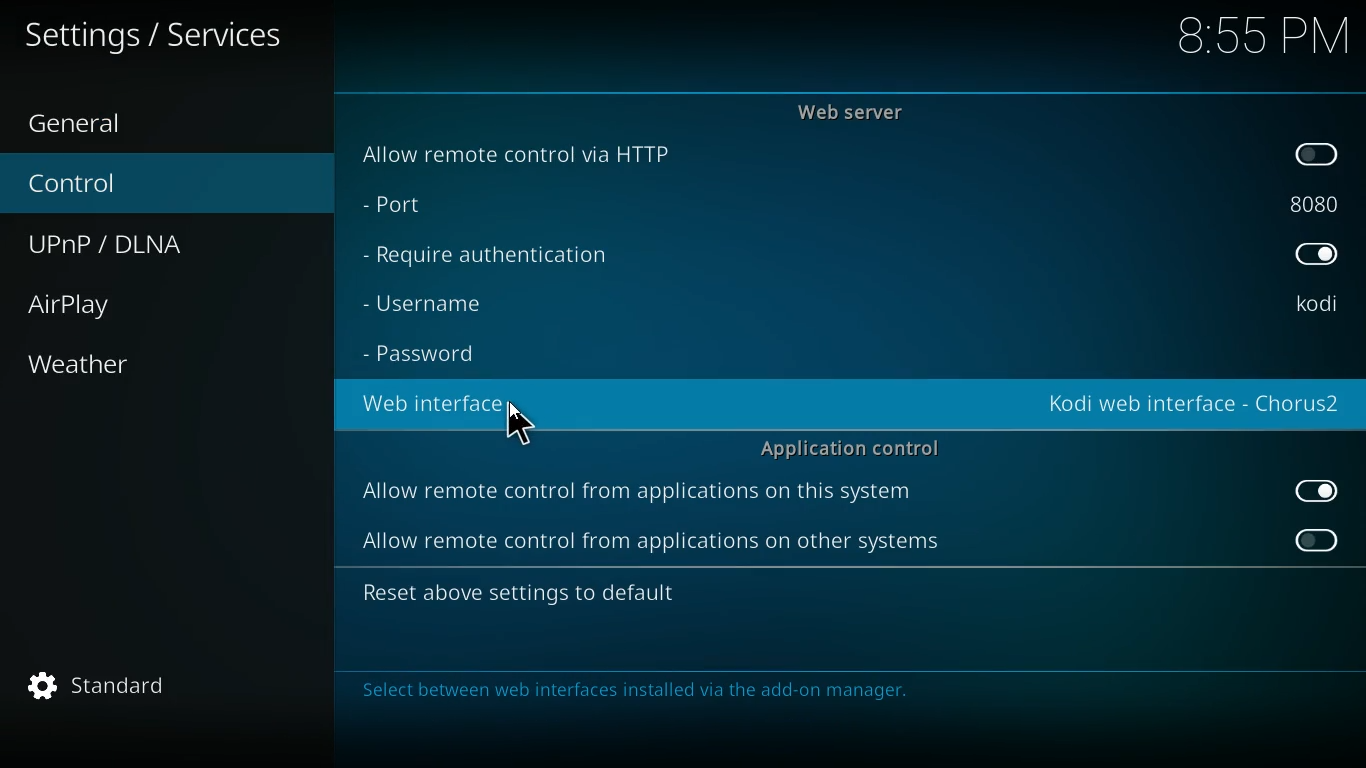 The height and width of the screenshot is (768, 1366). Describe the element at coordinates (502, 256) in the screenshot. I see `require authentication` at that location.